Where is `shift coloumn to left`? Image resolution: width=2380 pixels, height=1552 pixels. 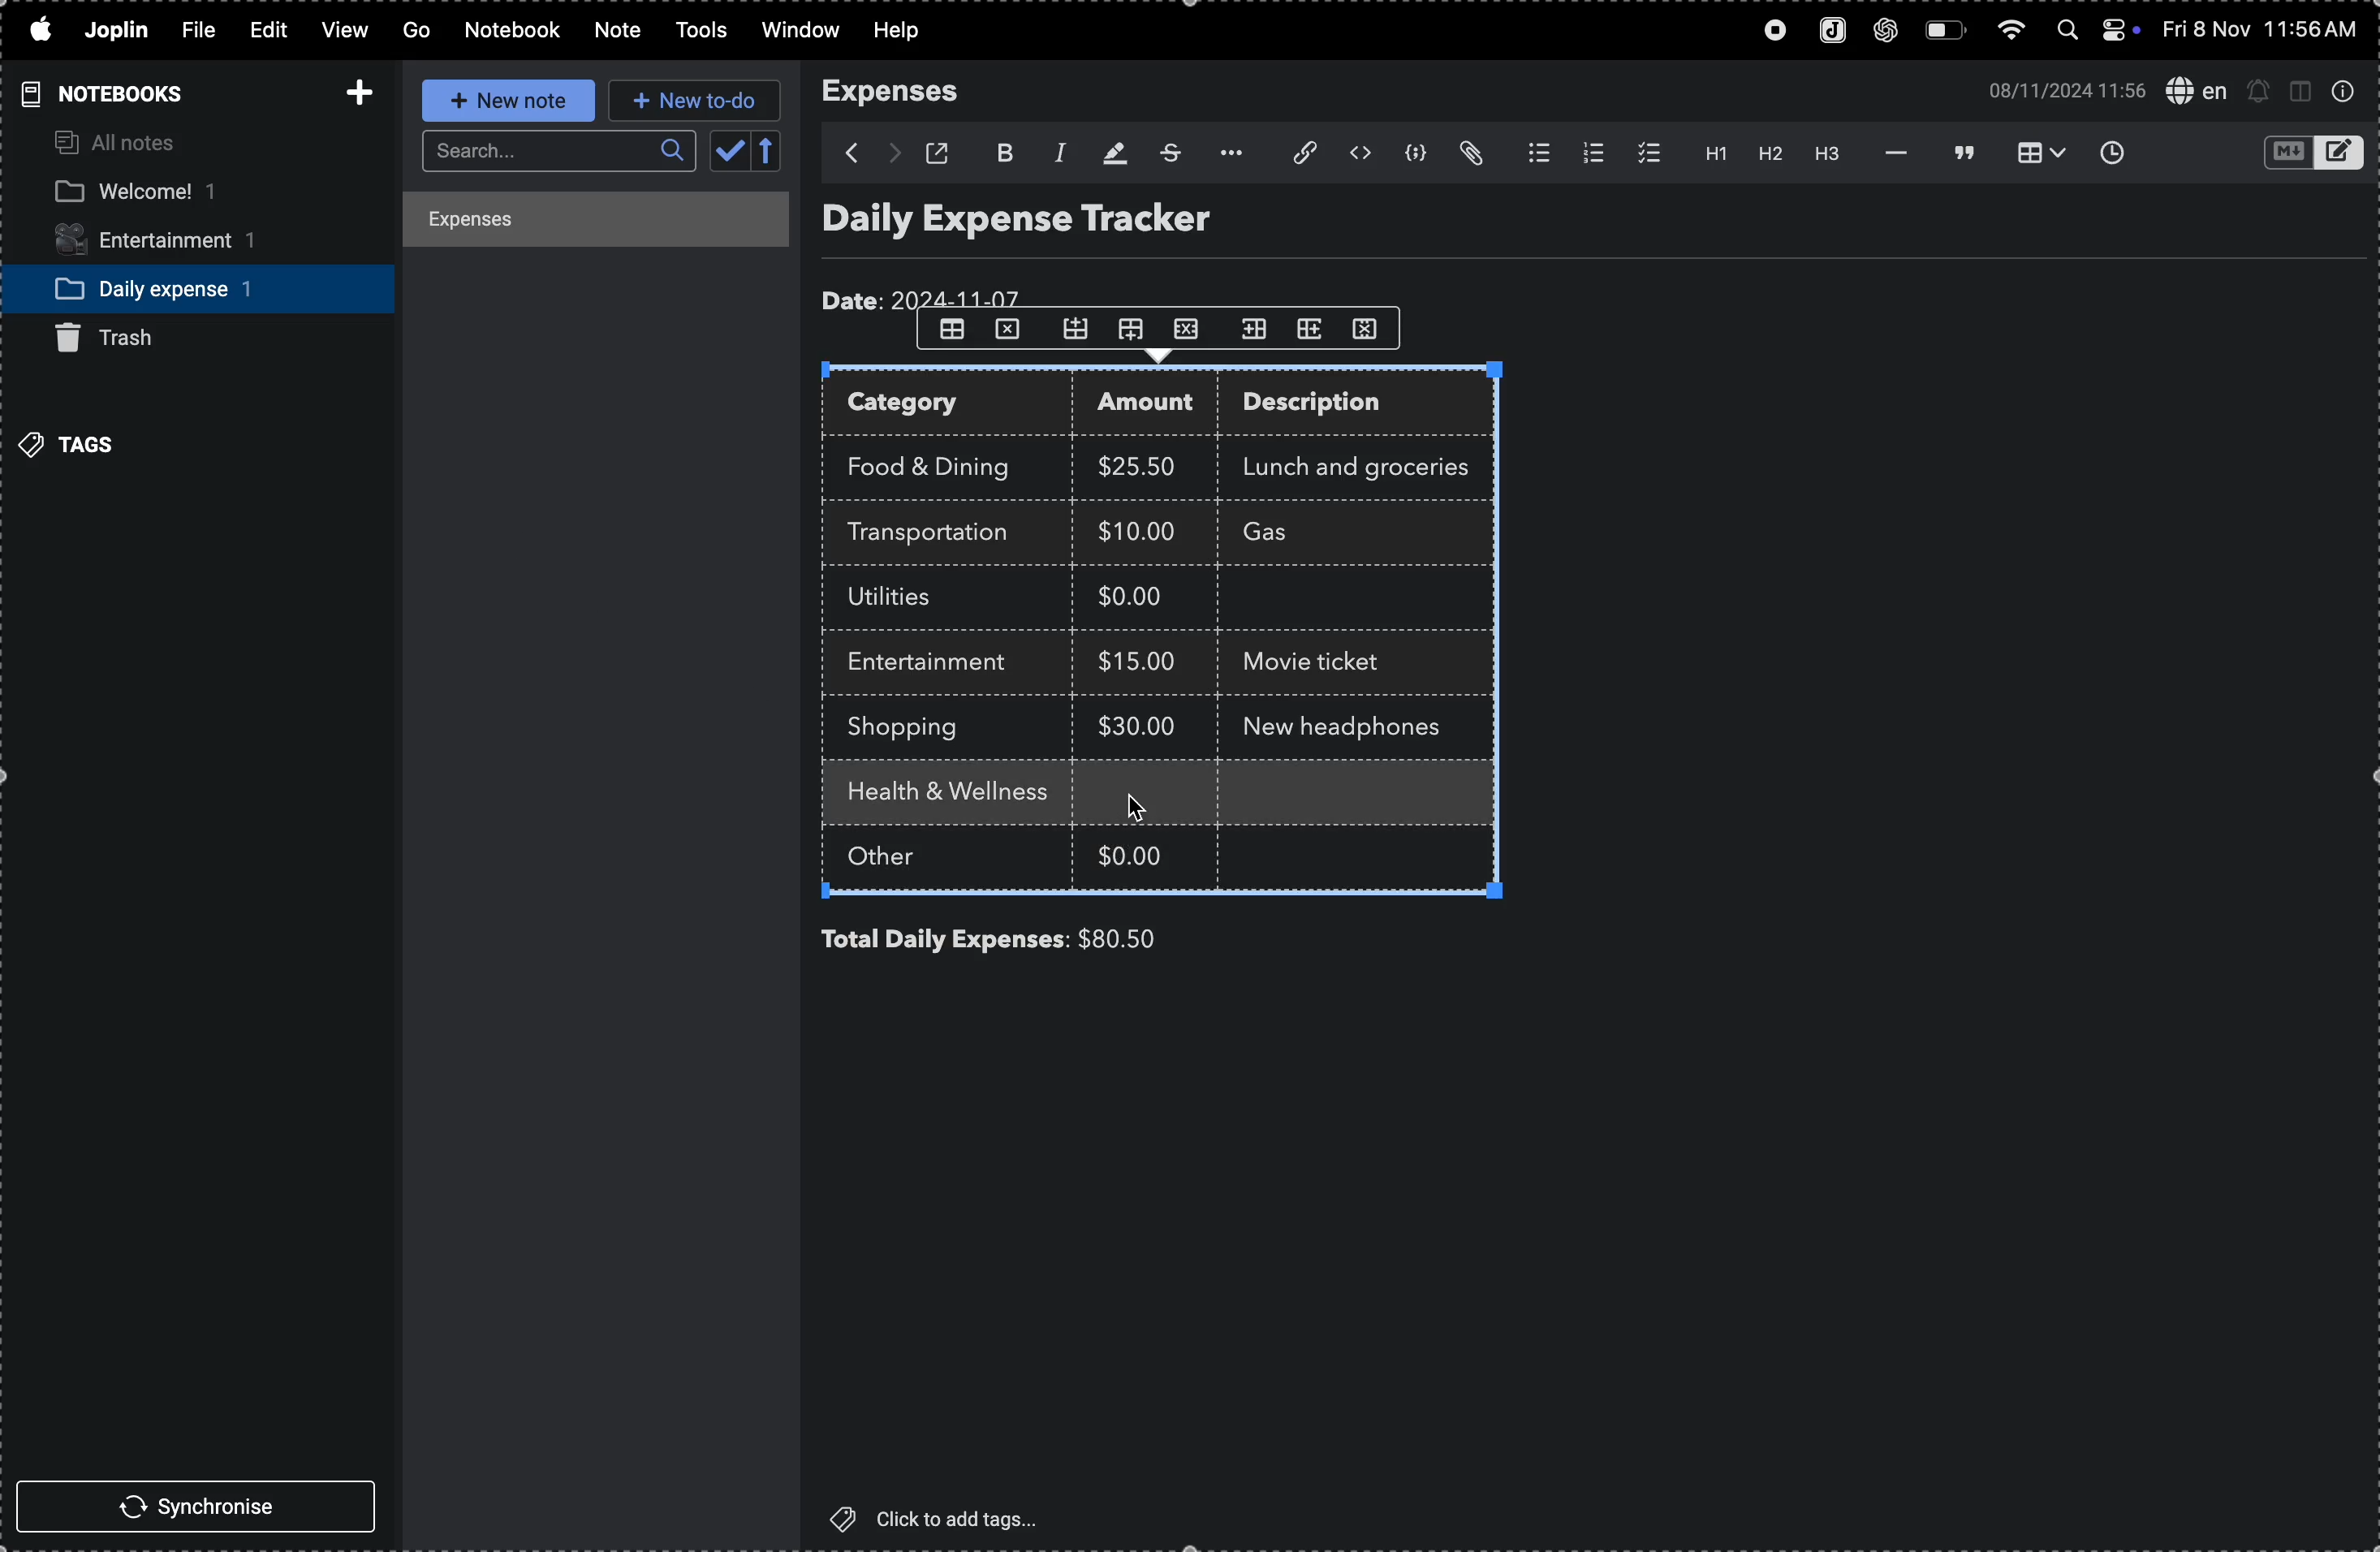
shift coloumn to left is located at coordinates (1312, 328).